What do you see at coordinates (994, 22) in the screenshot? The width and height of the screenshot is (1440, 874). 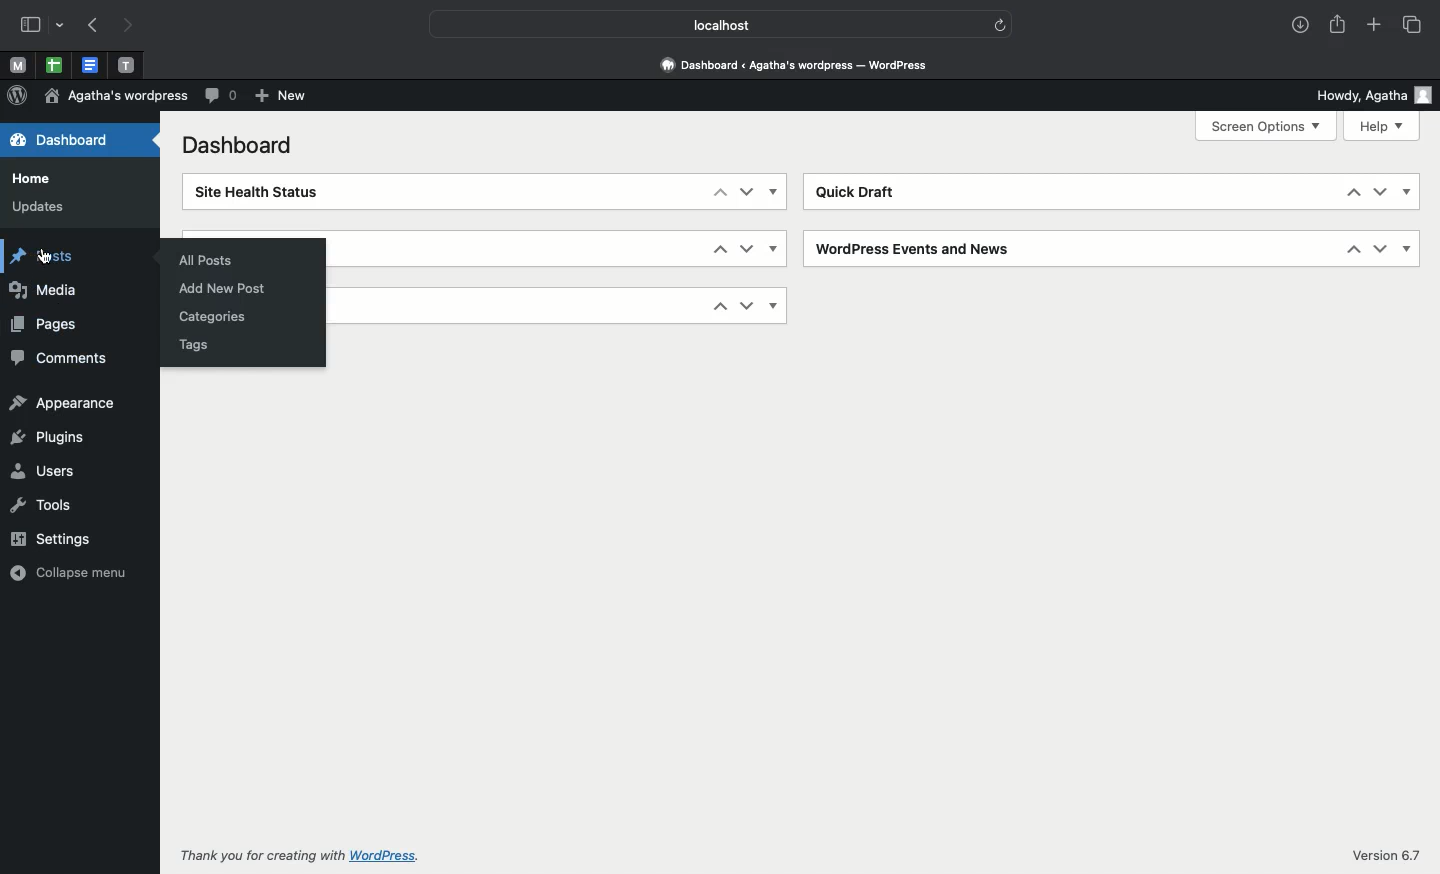 I see `refresh` at bounding box center [994, 22].